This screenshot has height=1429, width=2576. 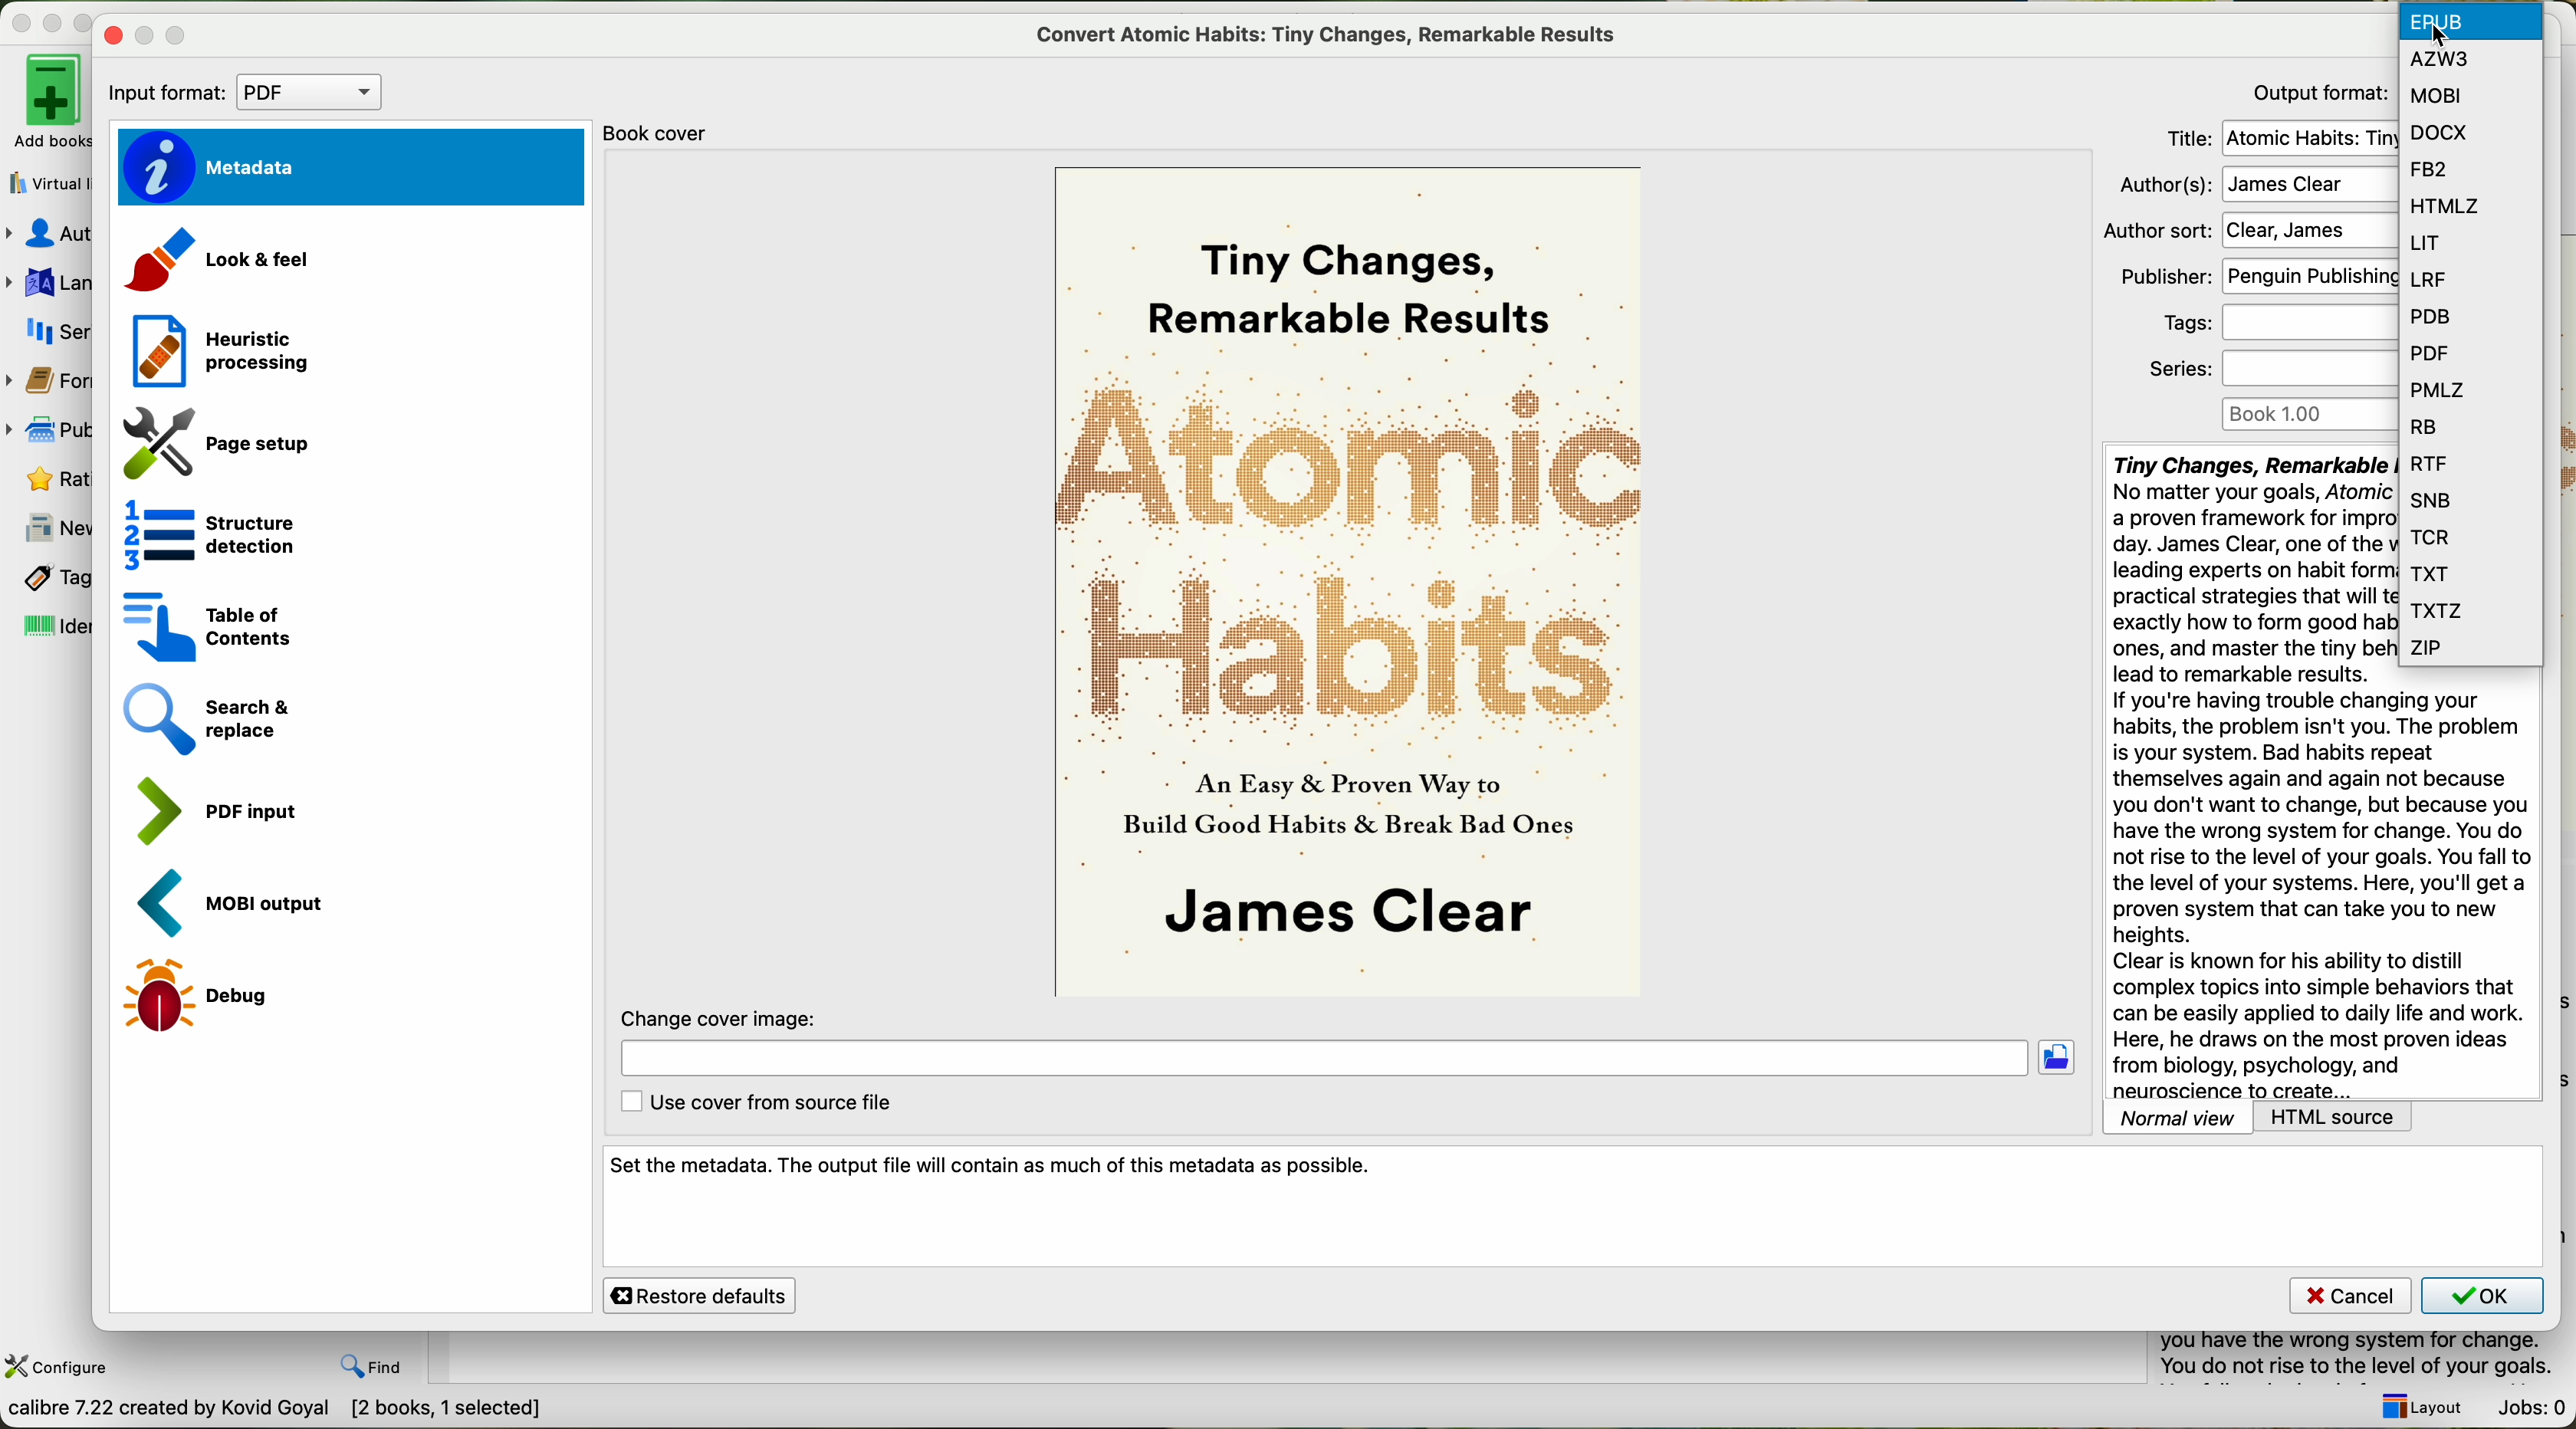 What do you see at coordinates (2474, 606) in the screenshot?
I see `TXTZ` at bounding box center [2474, 606].